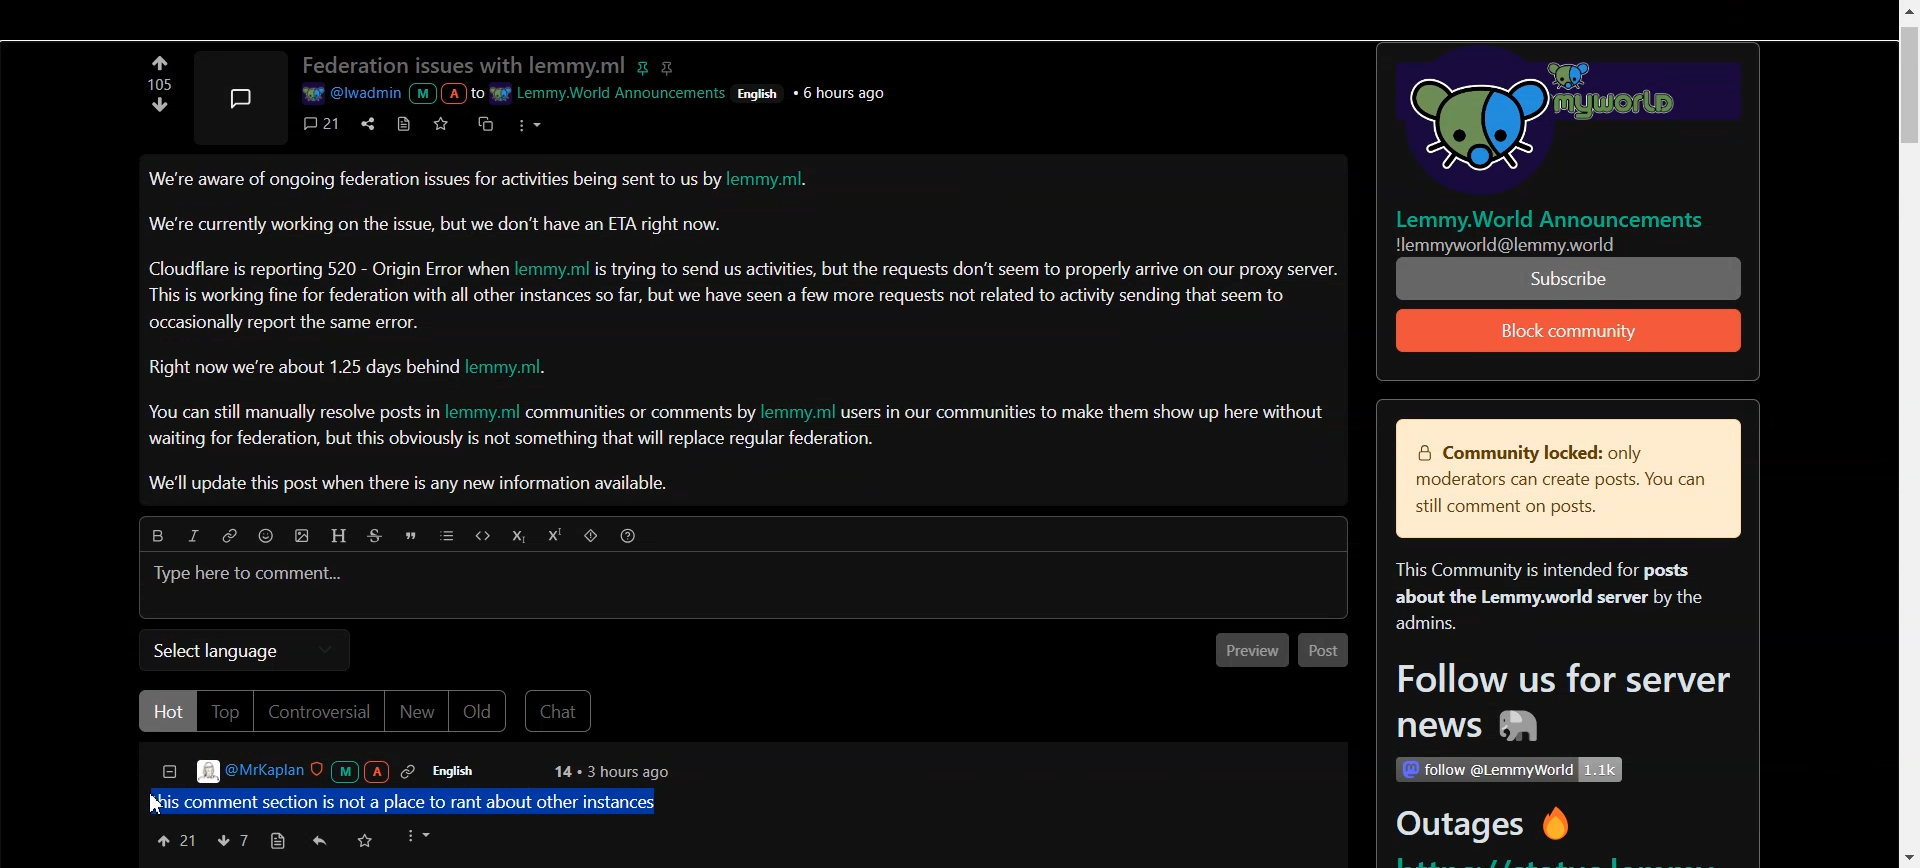 The width and height of the screenshot is (1920, 868). I want to click on lemmy.ml., so click(518, 368).